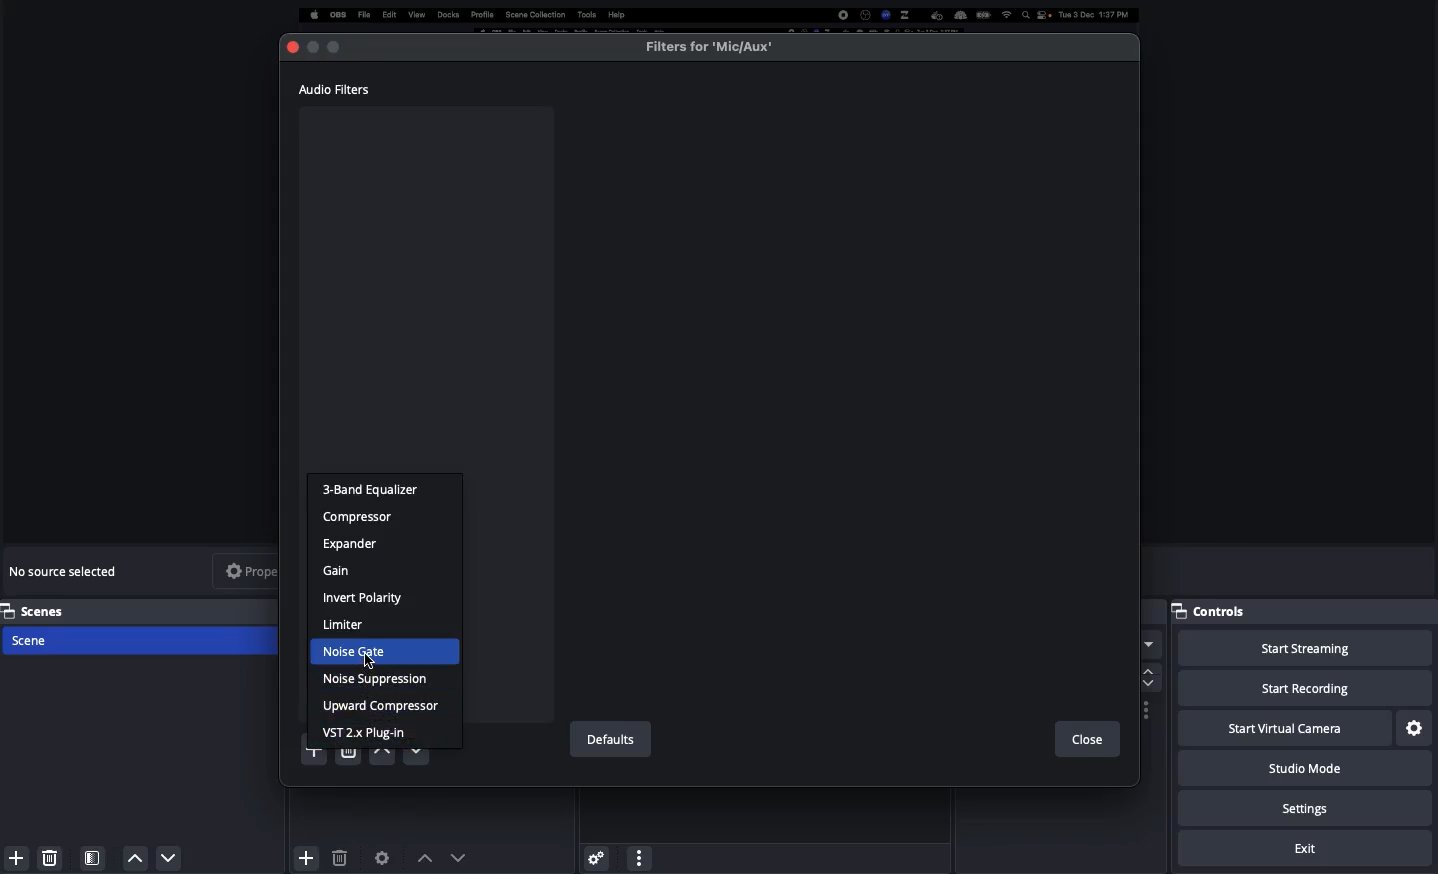 This screenshot has height=874, width=1438. Describe the element at coordinates (339, 858) in the screenshot. I see `Delete` at that location.